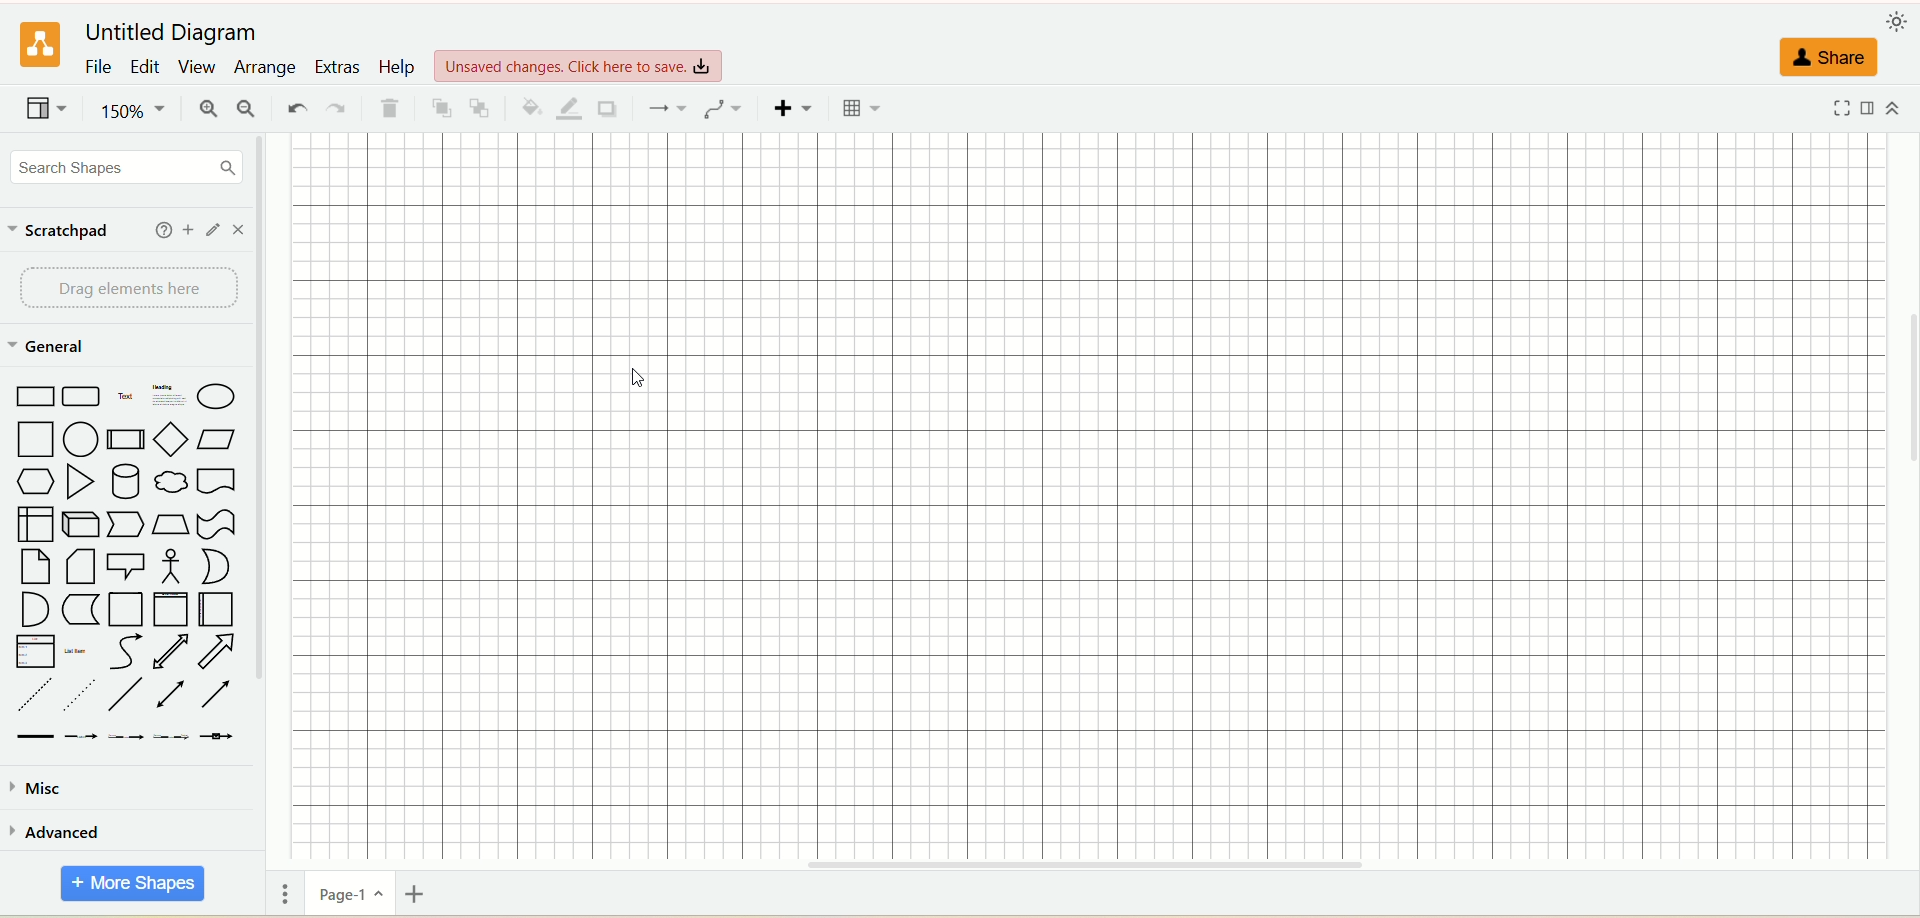 The height and width of the screenshot is (918, 1920). What do you see at coordinates (391, 110) in the screenshot?
I see `delete` at bounding box center [391, 110].